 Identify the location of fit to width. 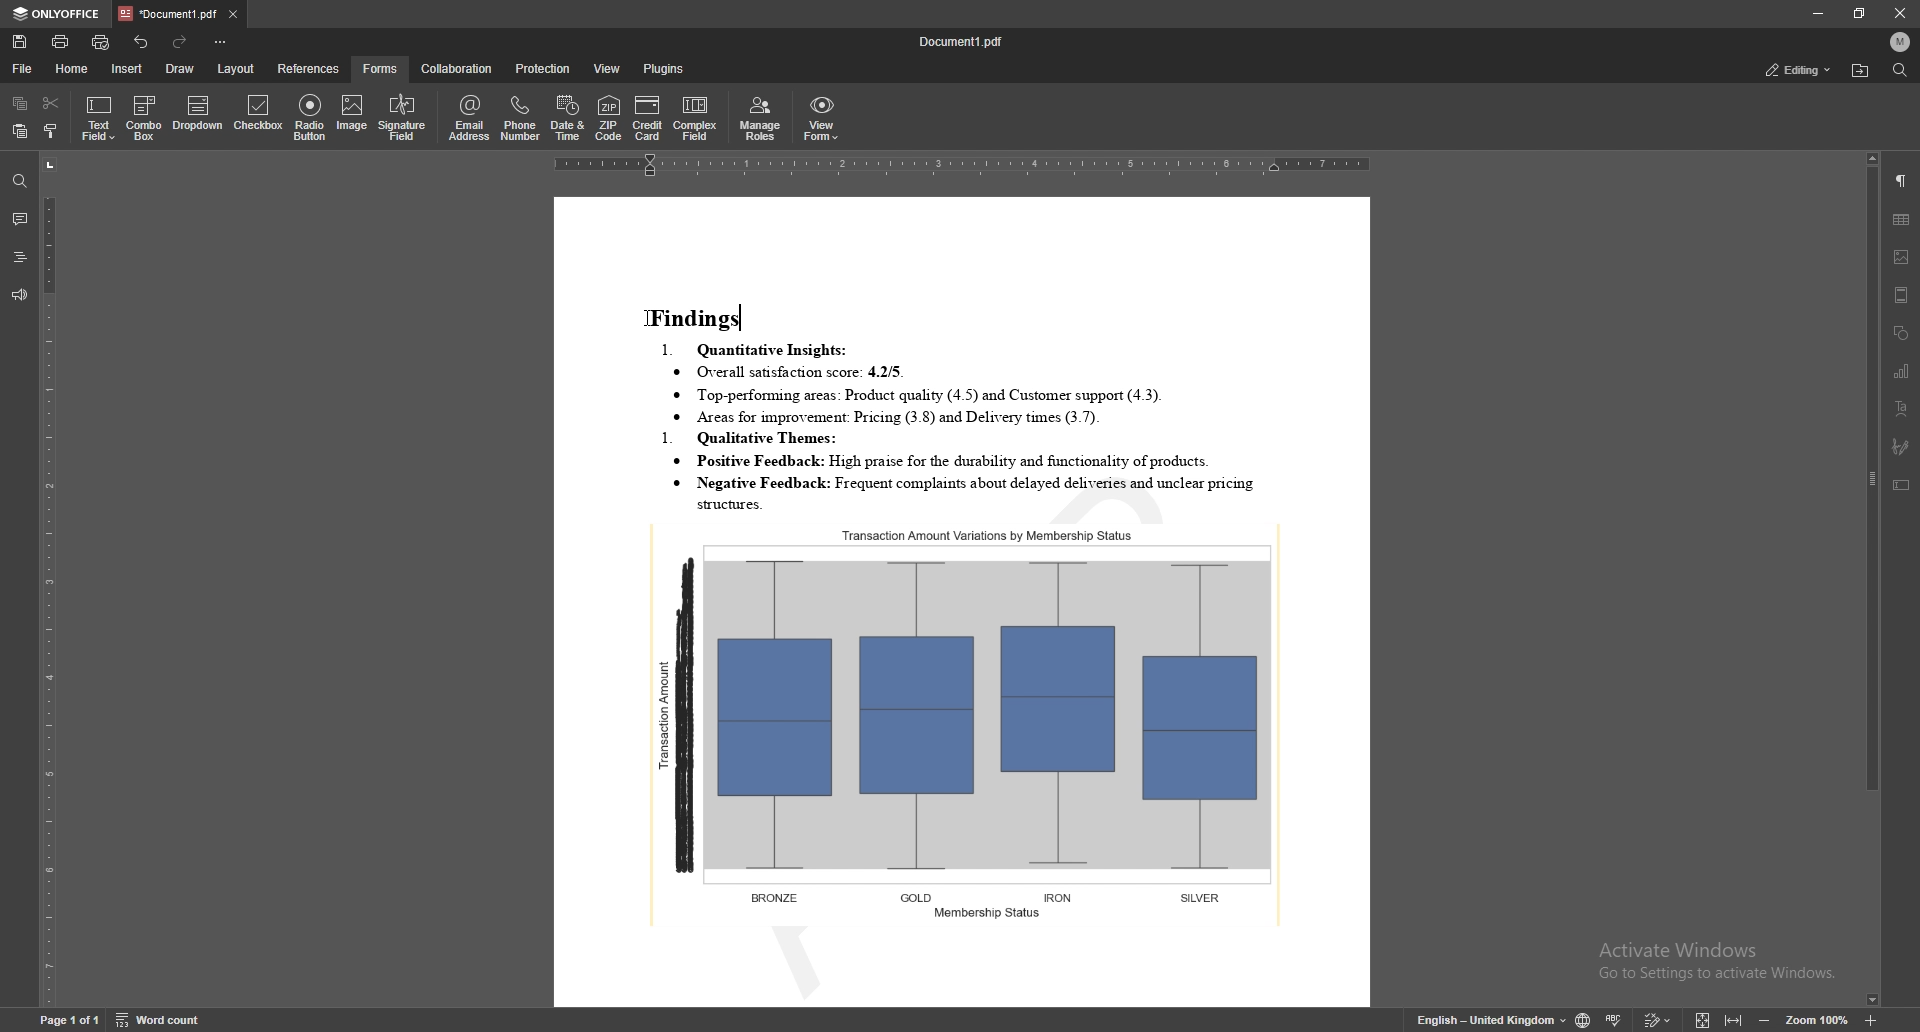
(1733, 1021).